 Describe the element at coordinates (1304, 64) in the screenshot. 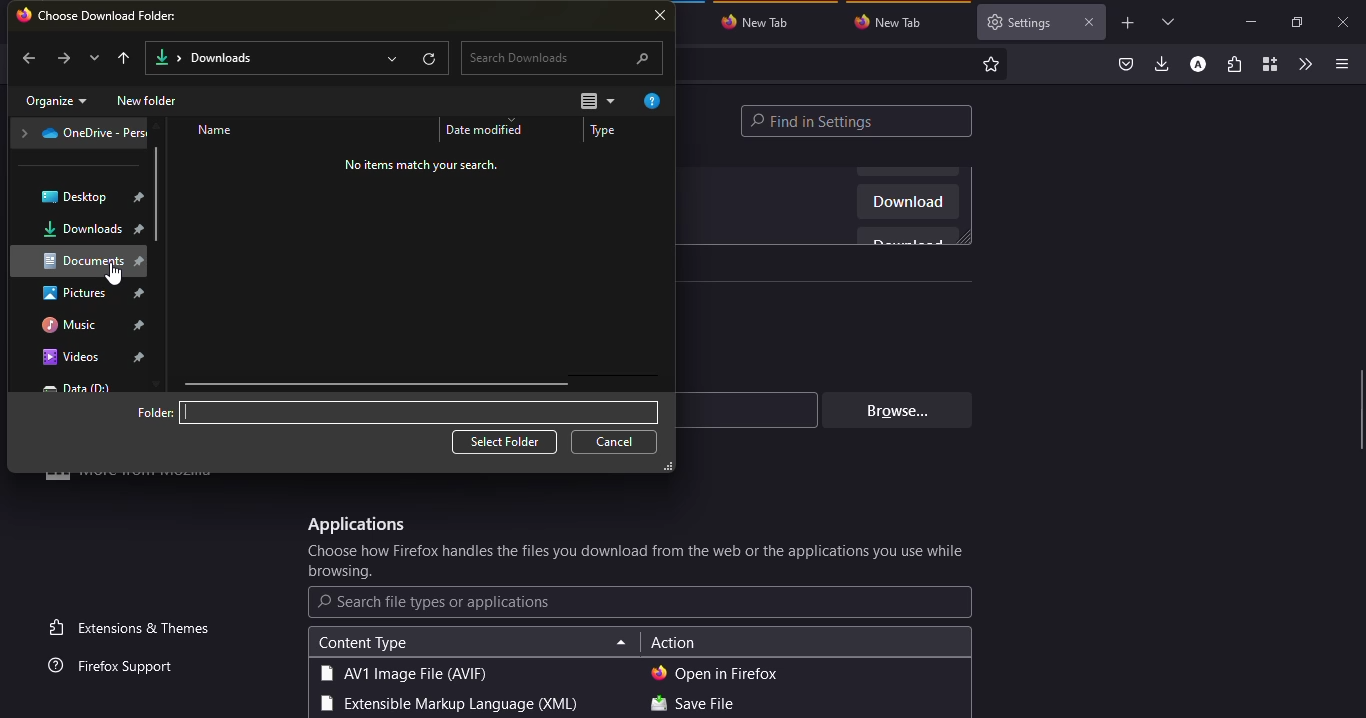

I see `more tools` at that location.